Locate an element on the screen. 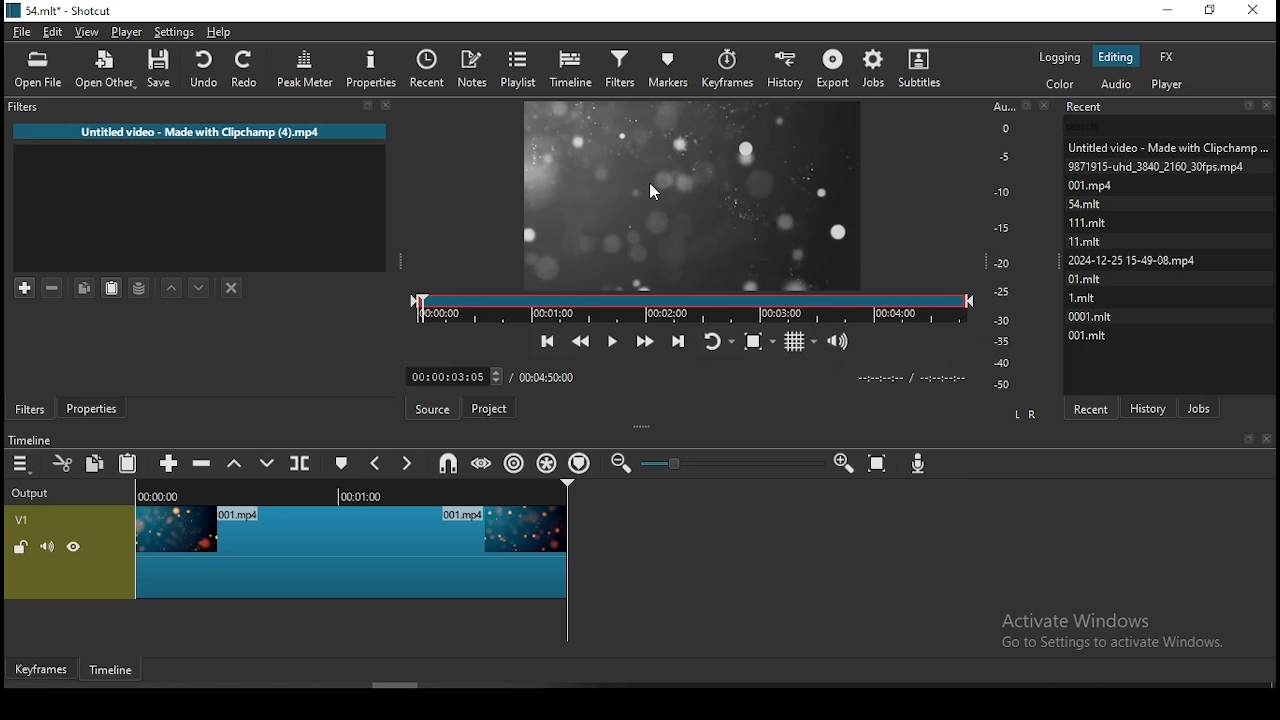 Image resolution: width=1280 pixels, height=720 pixels. files is located at coordinates (1087, 185).